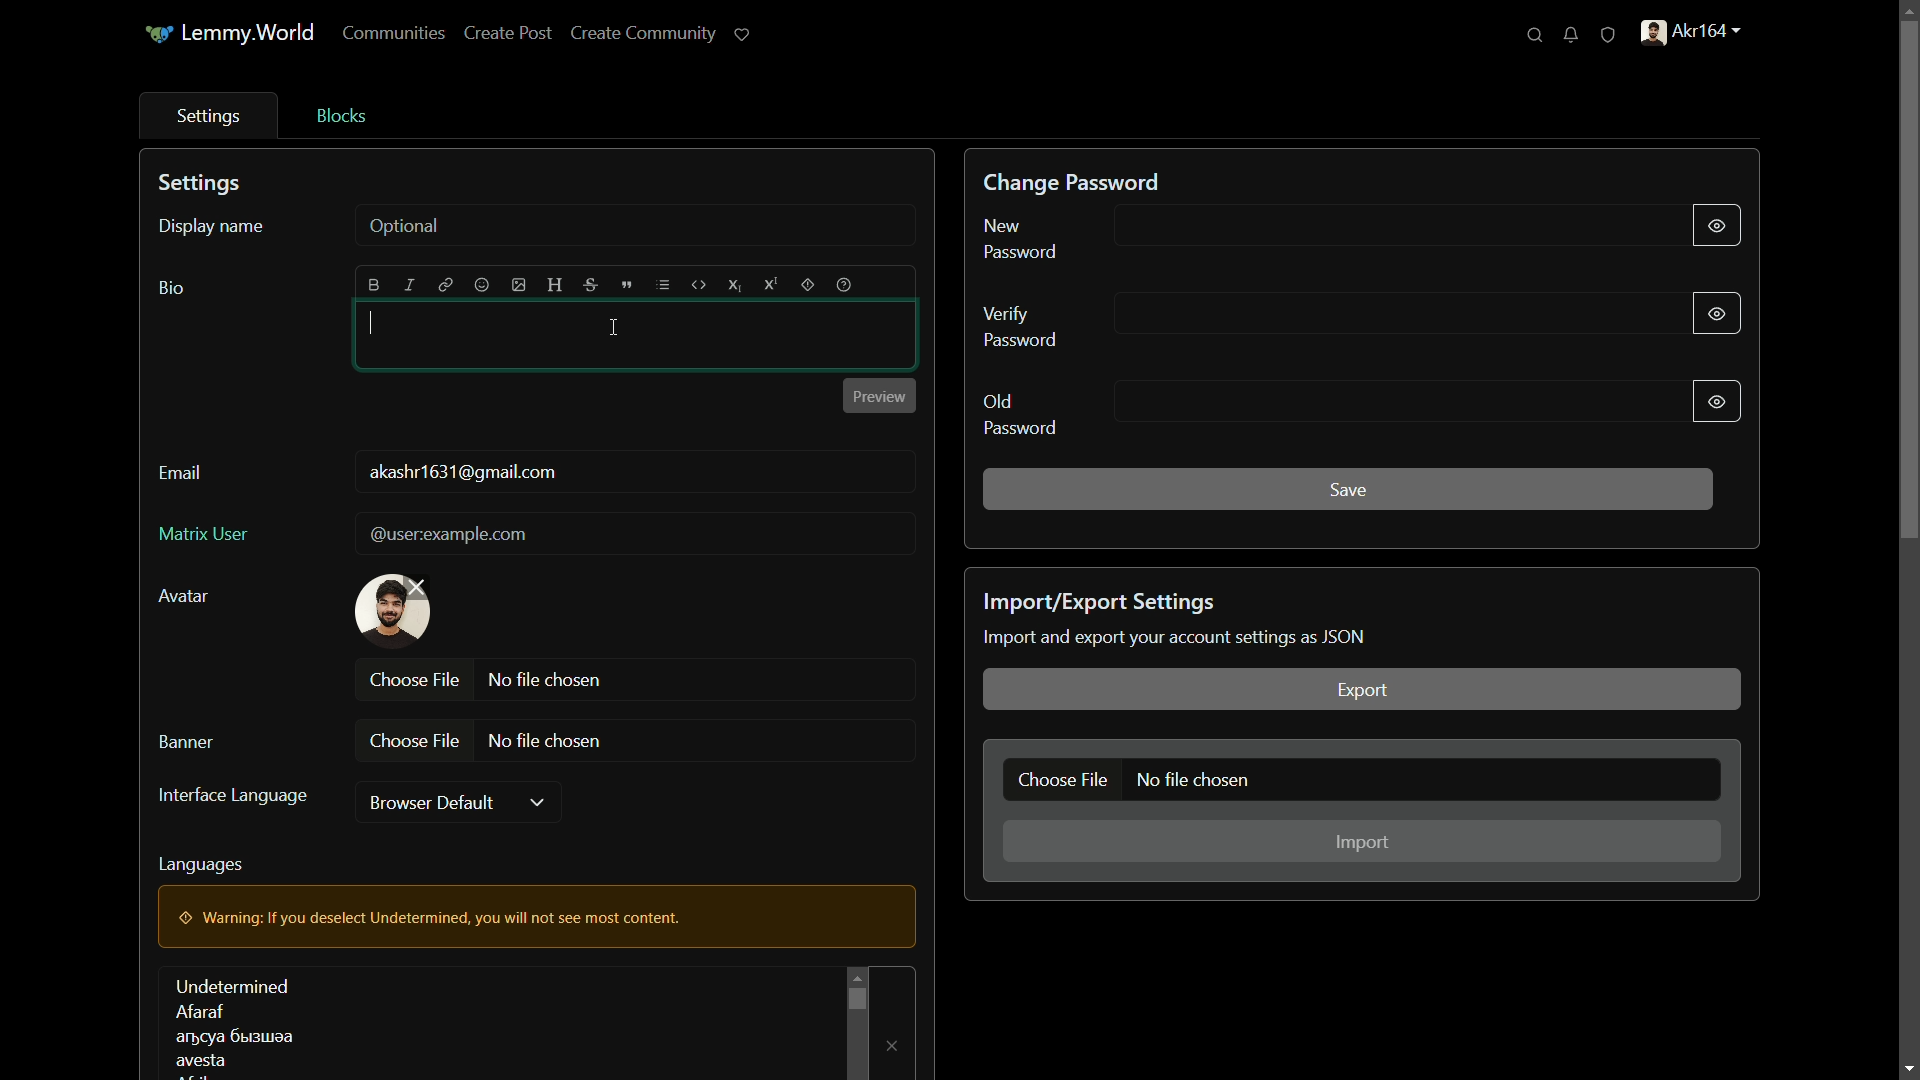 The width and height of the screenshot is (1920, 1080). What do you see at coordinates (415, 741) in the screenshot?
I see `choose file` at bounding box center [415, 741].